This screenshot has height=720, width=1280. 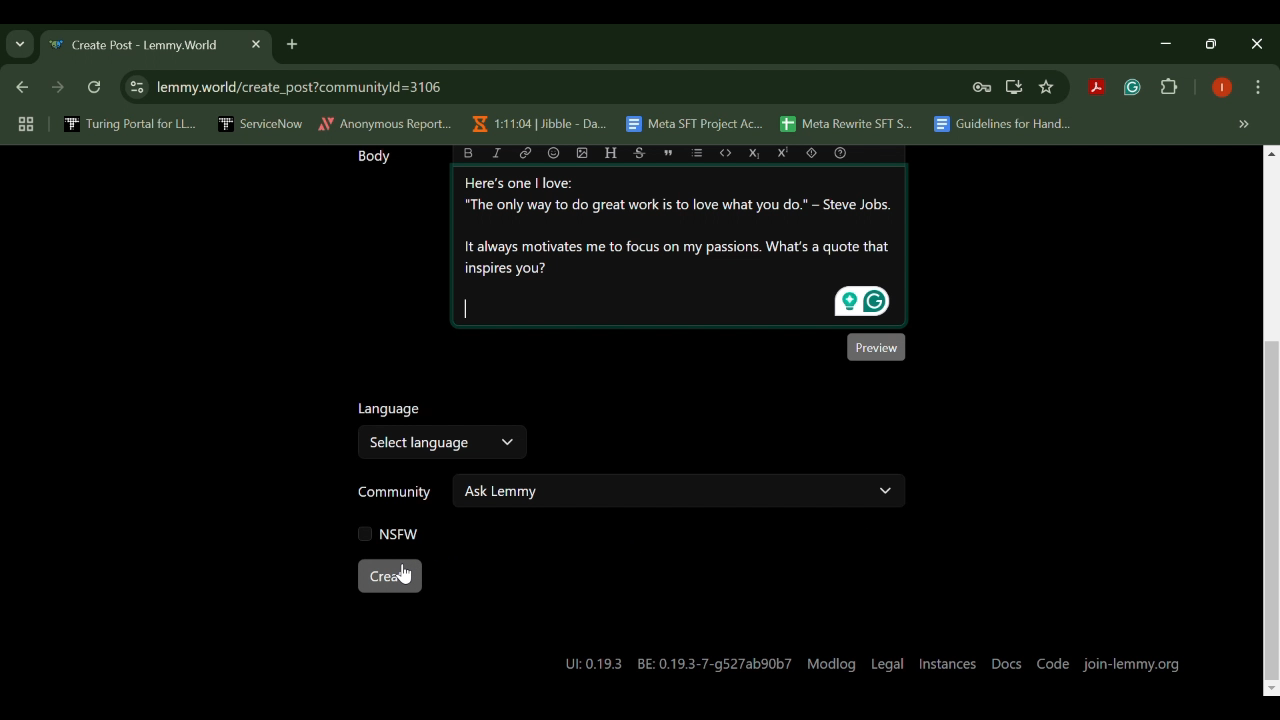 What do you see at coordinates (1013, 87) in the screenshot?
I see `Install Desktop Application` at bounding box center [1013, 87].